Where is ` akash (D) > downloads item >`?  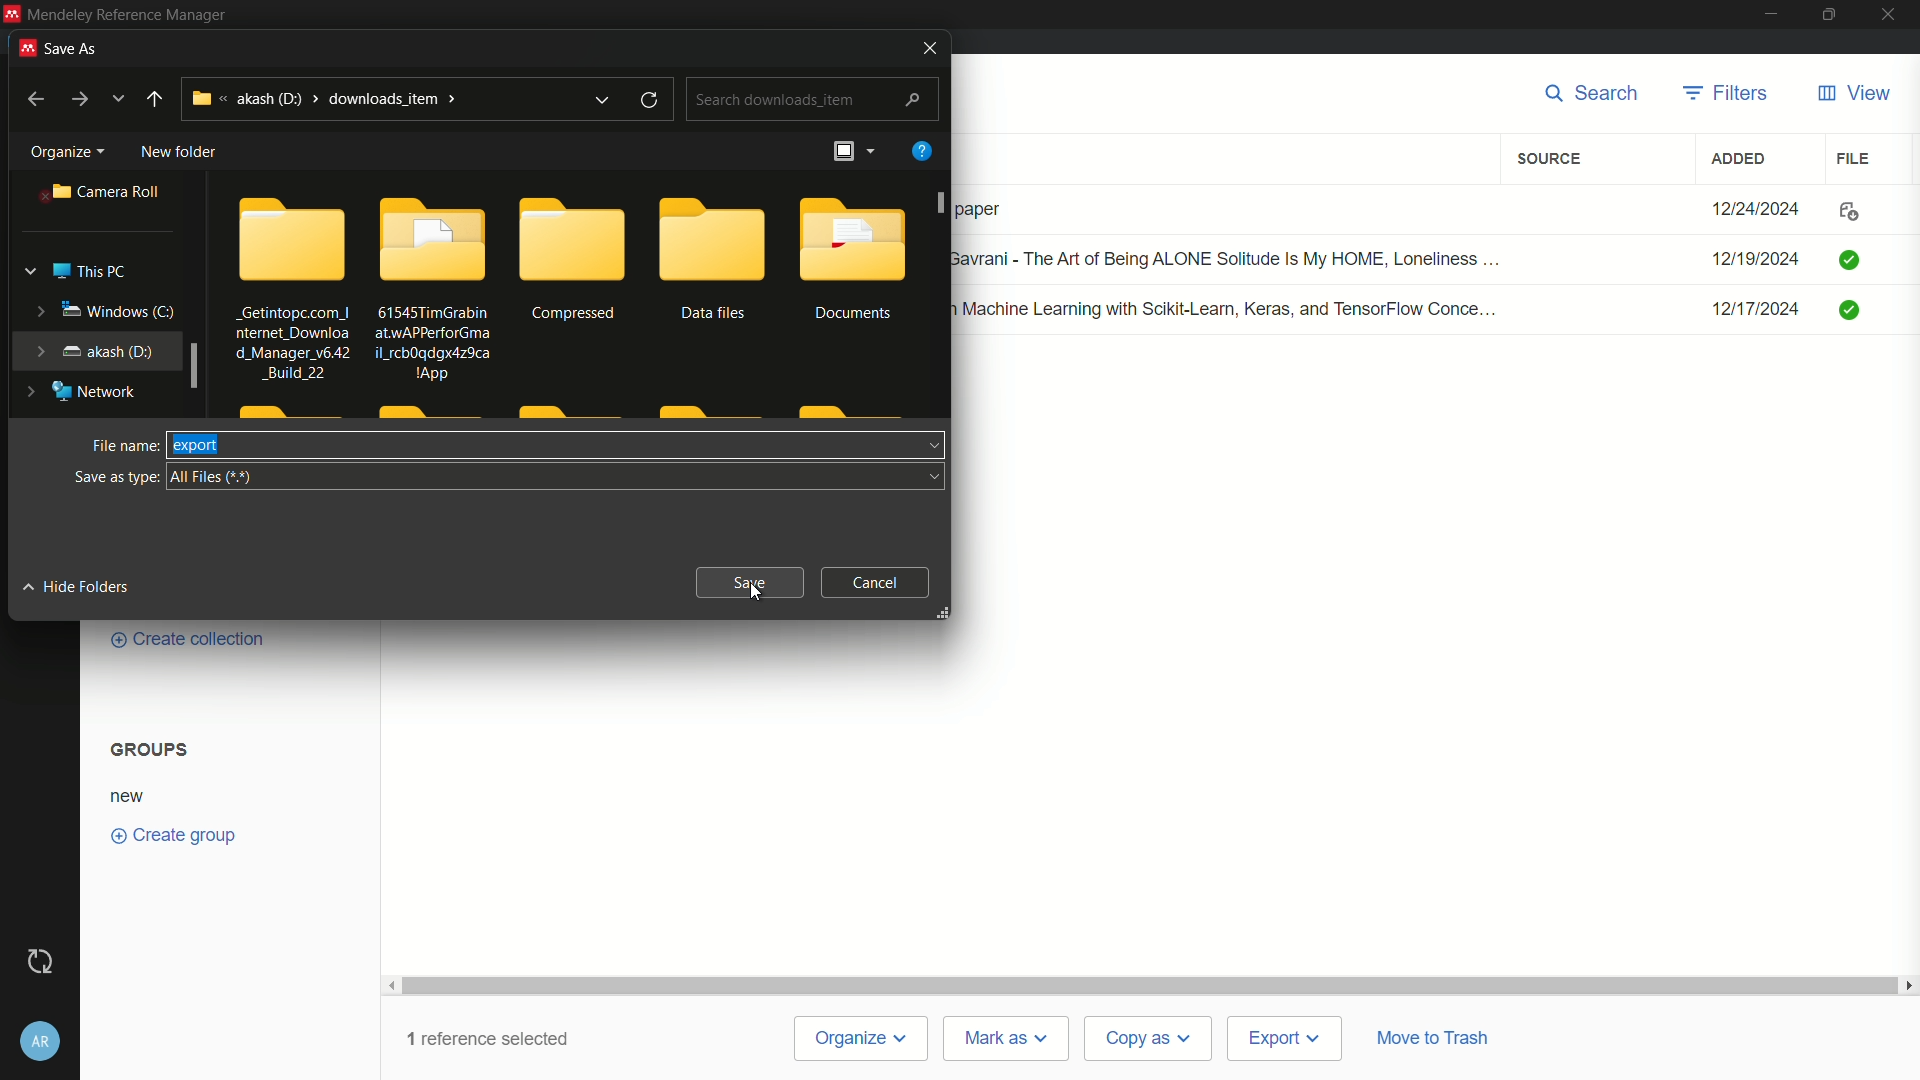
 akash (D) > downloads item > is located at coordinates (325, 99).